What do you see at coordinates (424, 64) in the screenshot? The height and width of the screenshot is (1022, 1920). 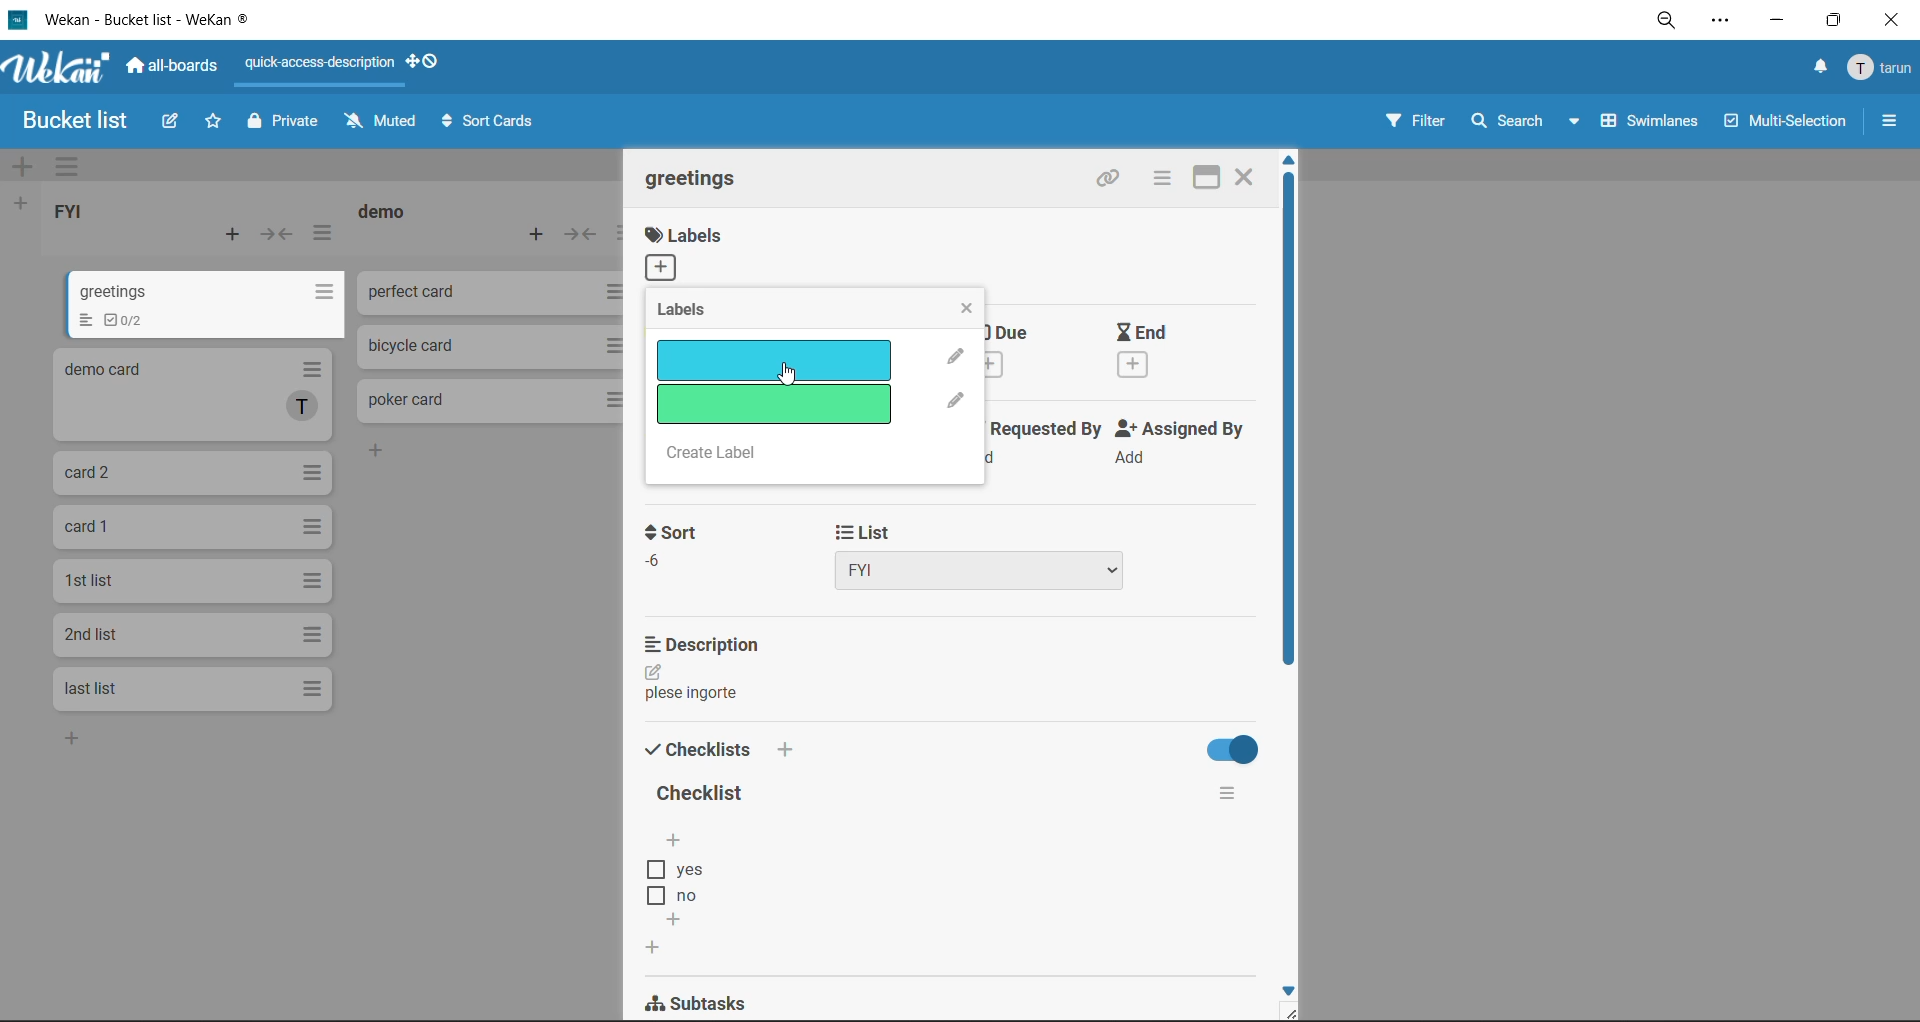 I see `show desktop drag handles` at bounding box center [424, 64].